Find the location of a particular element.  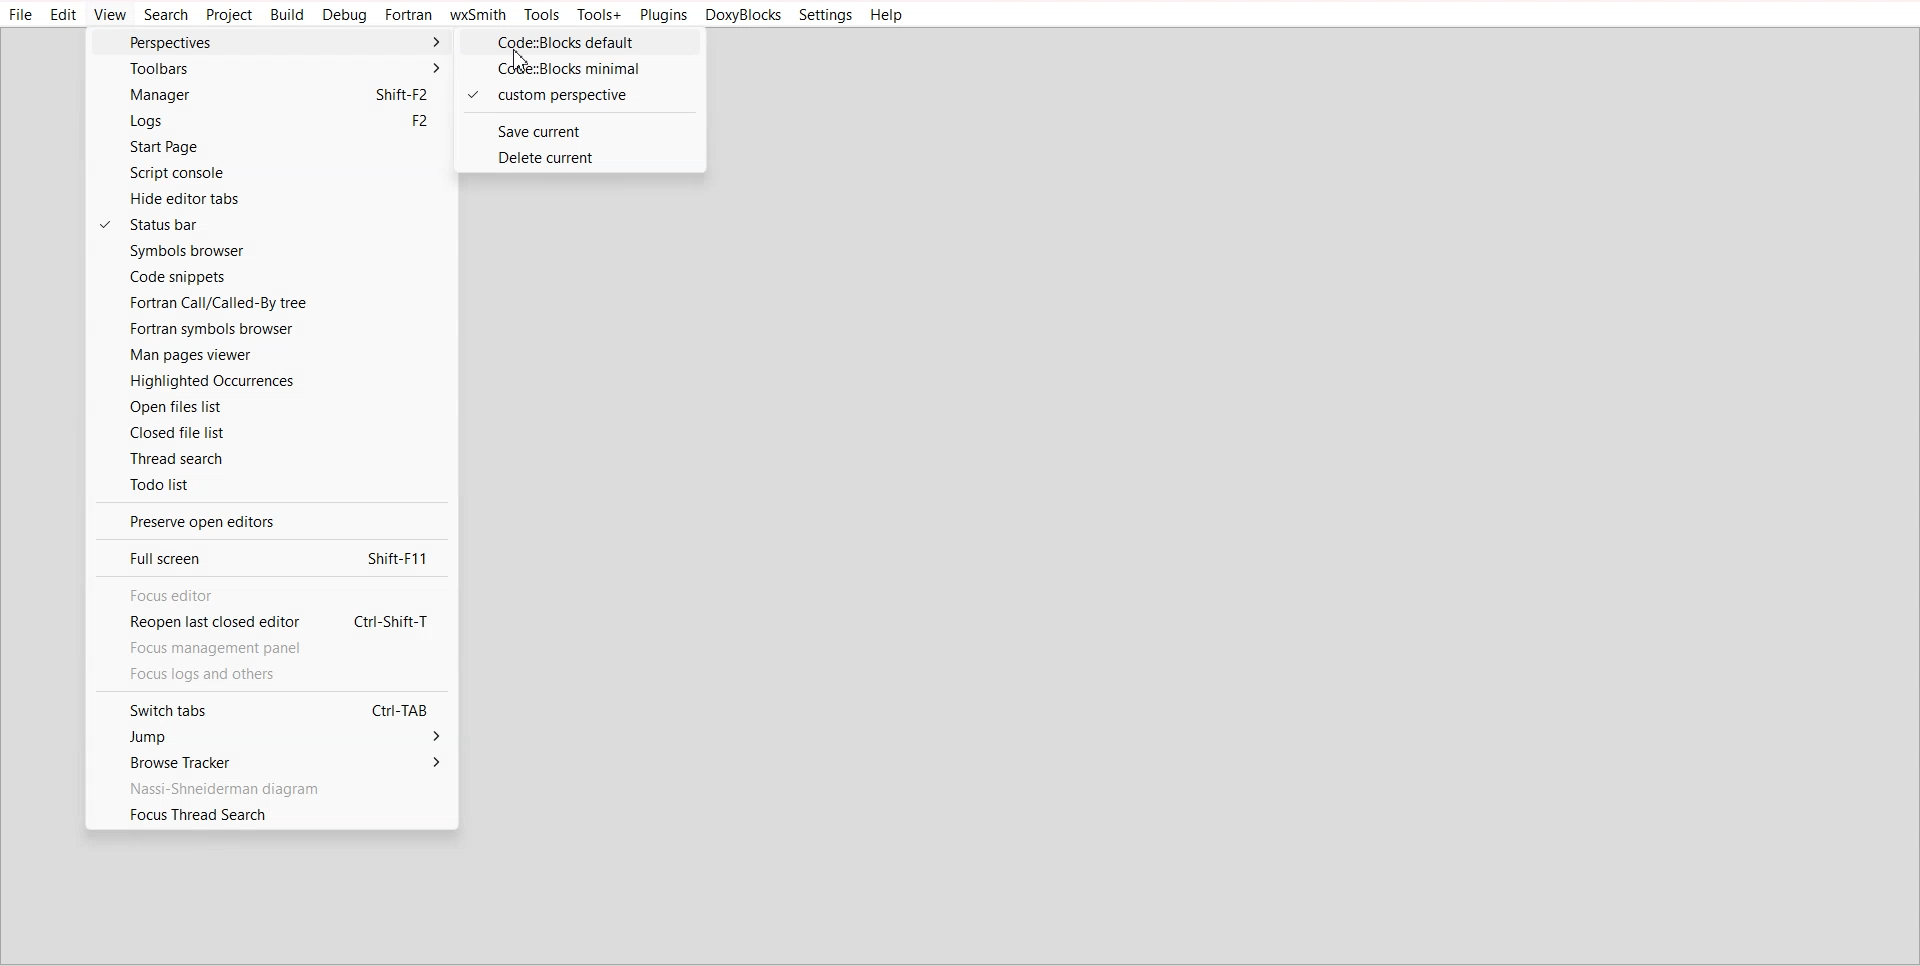

Project is located at coordinates (230, 16).